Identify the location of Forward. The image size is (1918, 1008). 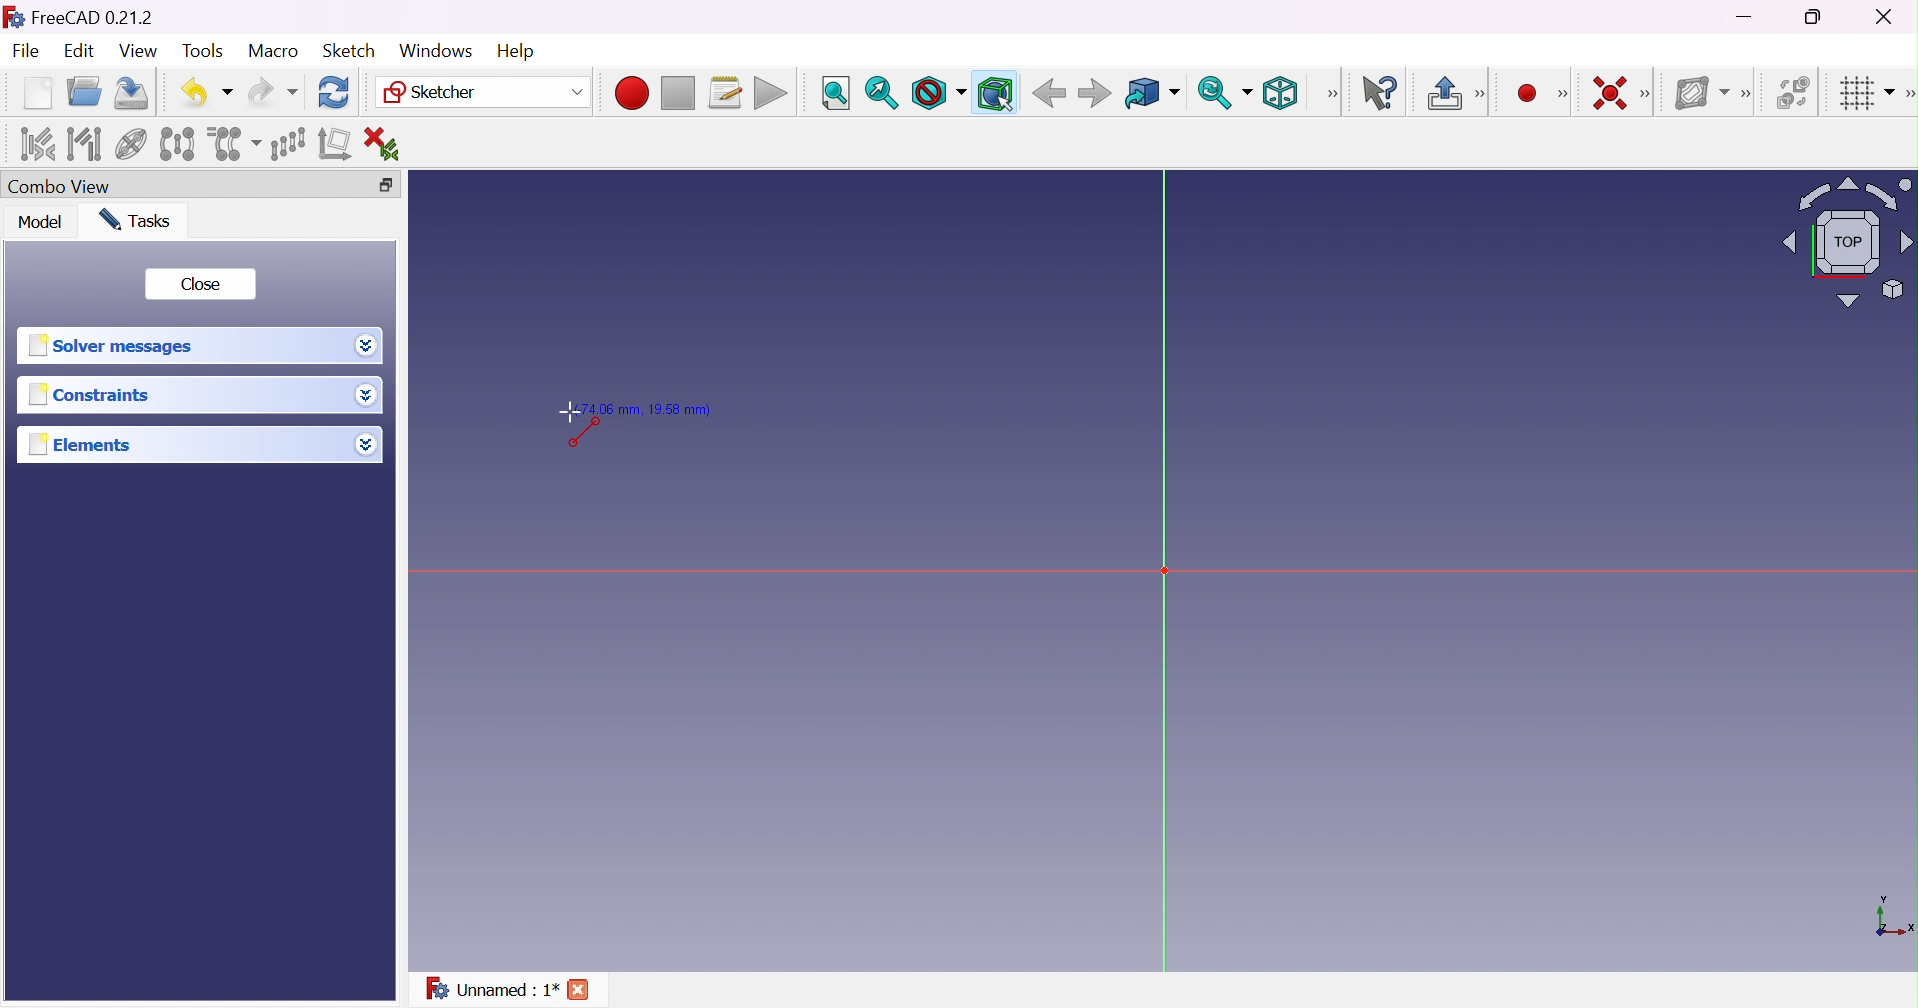
(1095, 95).